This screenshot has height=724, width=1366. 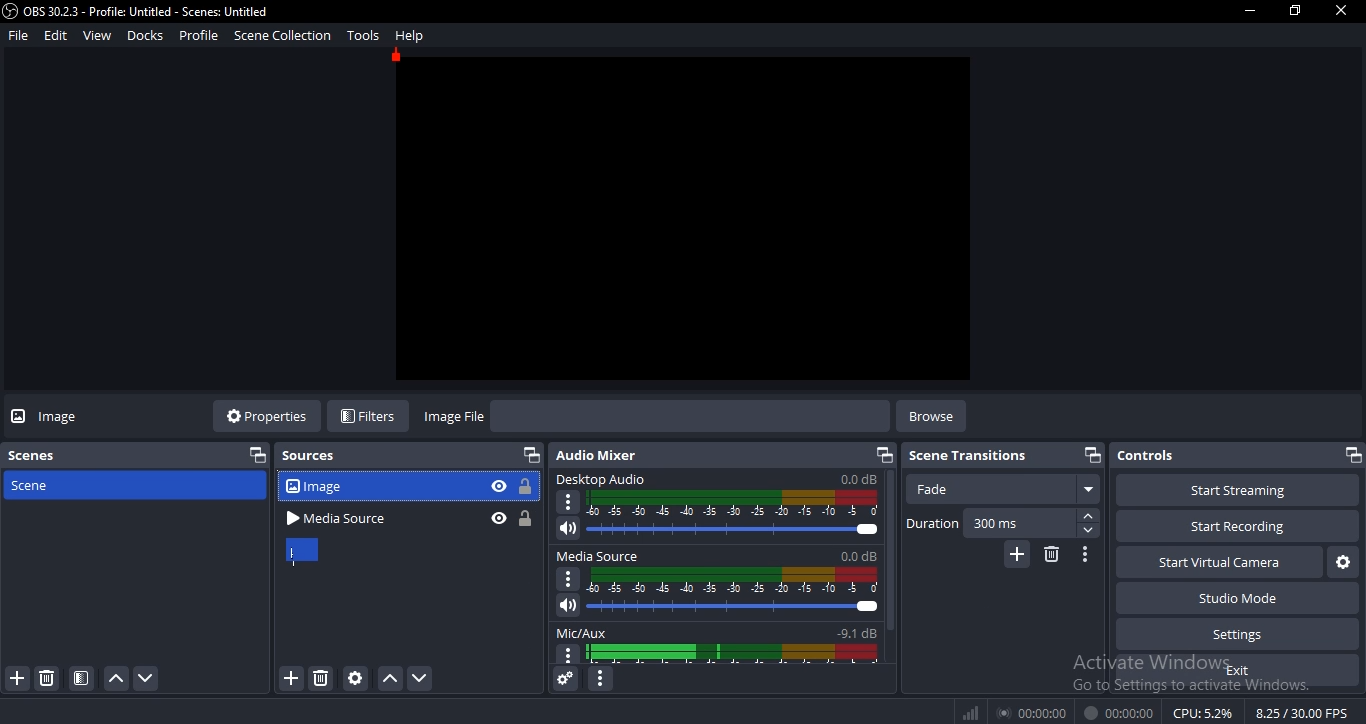 I want to click on display, so click(x=731, y=581).